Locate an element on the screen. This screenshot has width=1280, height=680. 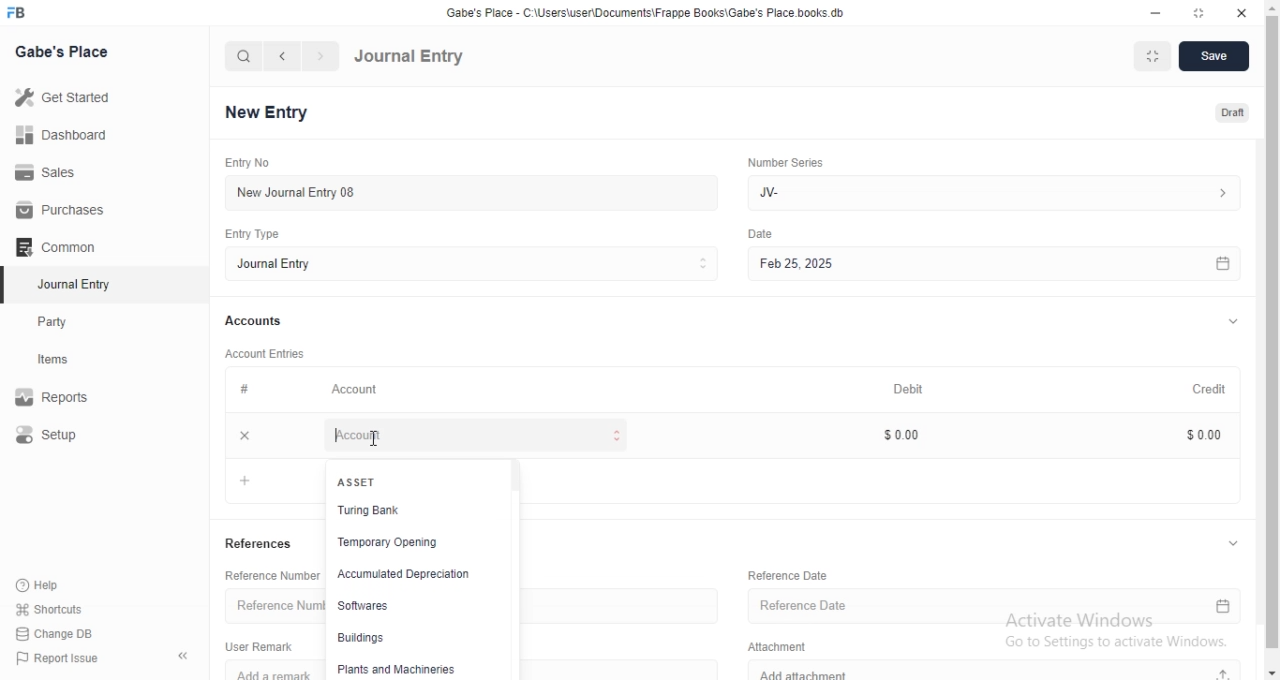
Jv- is located at coordinates (994, 191).